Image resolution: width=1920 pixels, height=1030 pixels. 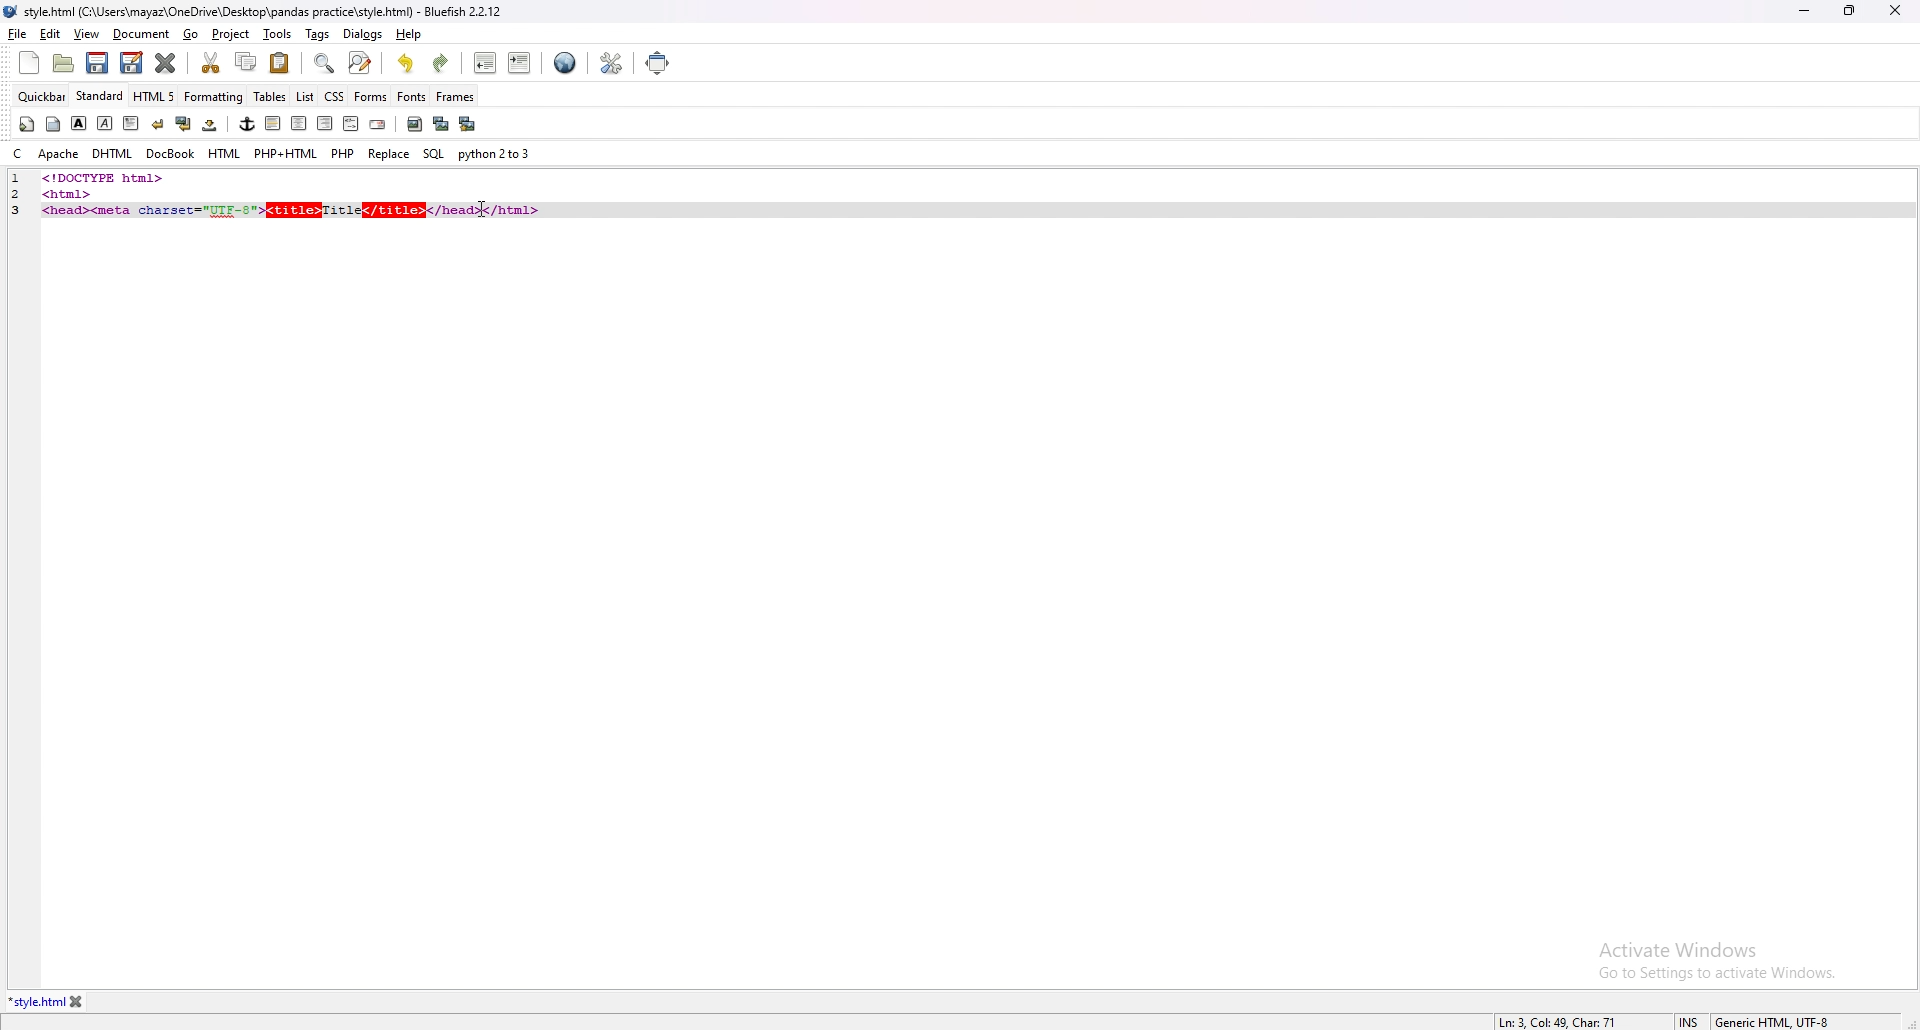 I want to click on resize, so click(x=1849, y=10).